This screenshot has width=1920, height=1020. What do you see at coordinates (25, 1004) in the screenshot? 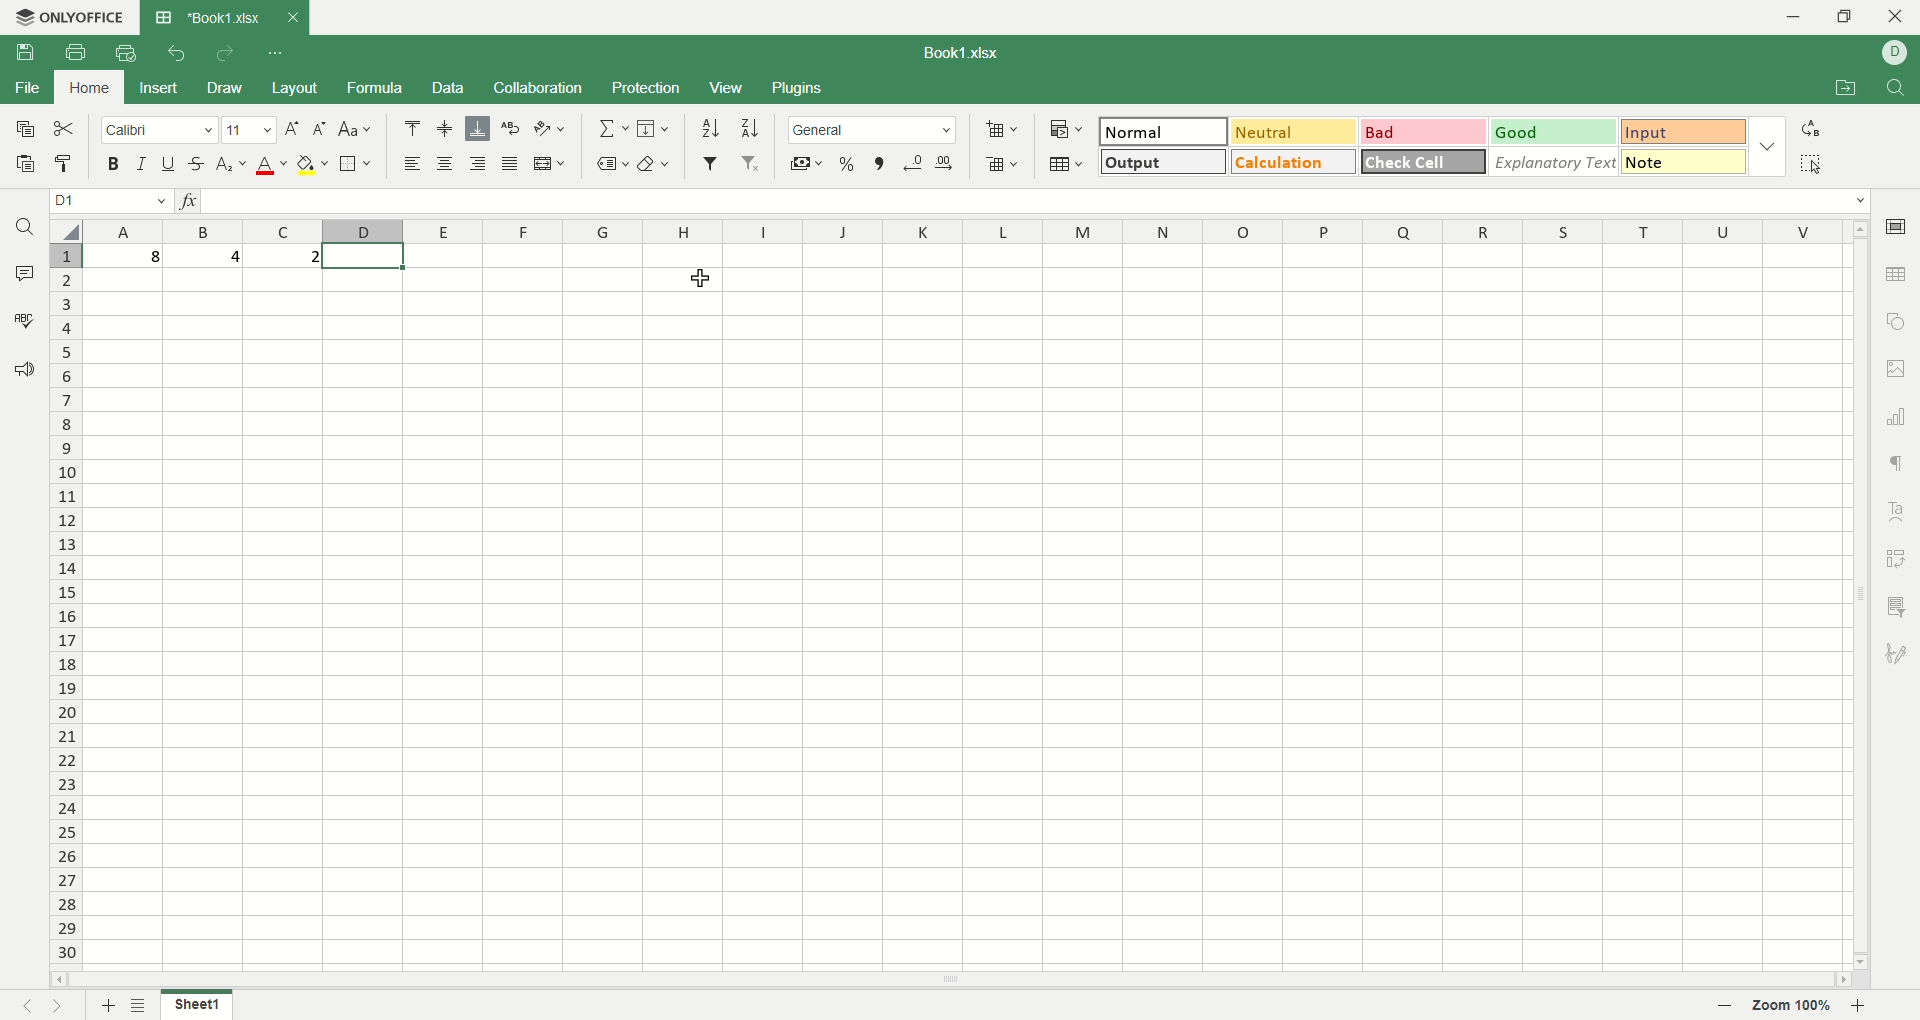
I see `previous` at bounding box center [25, 1004].